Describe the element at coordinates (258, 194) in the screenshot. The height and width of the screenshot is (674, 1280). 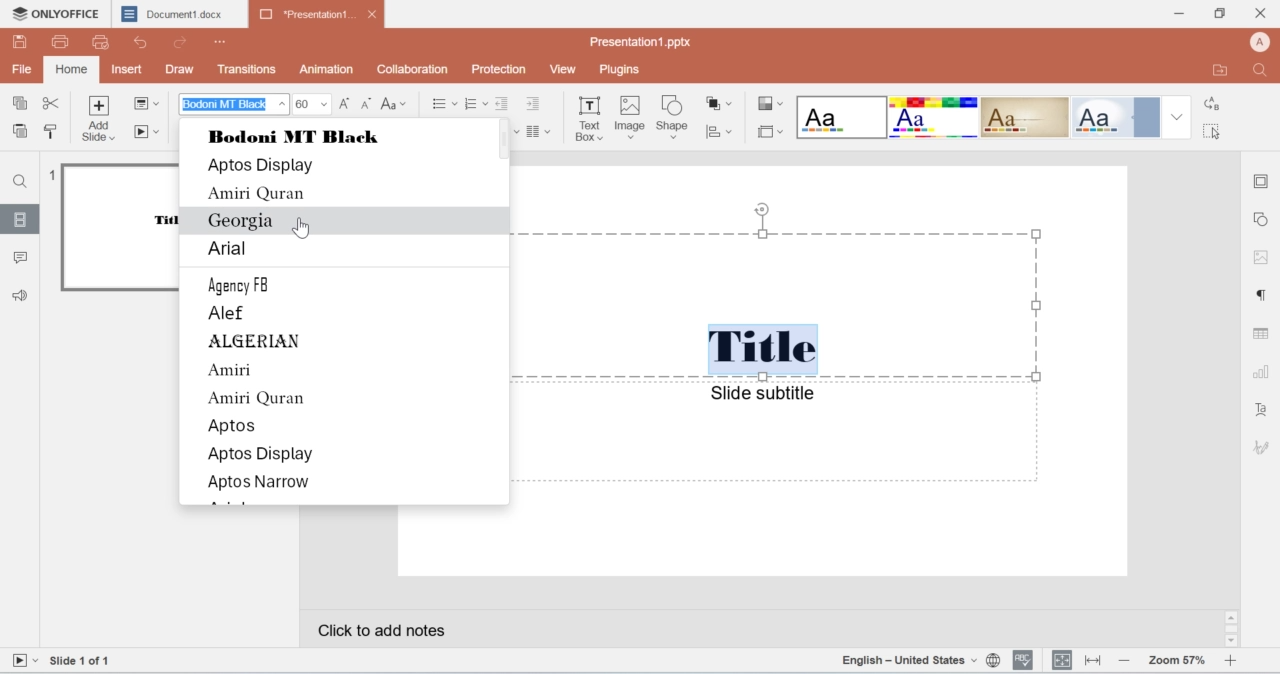
I see `Amiri Quran` at that location.